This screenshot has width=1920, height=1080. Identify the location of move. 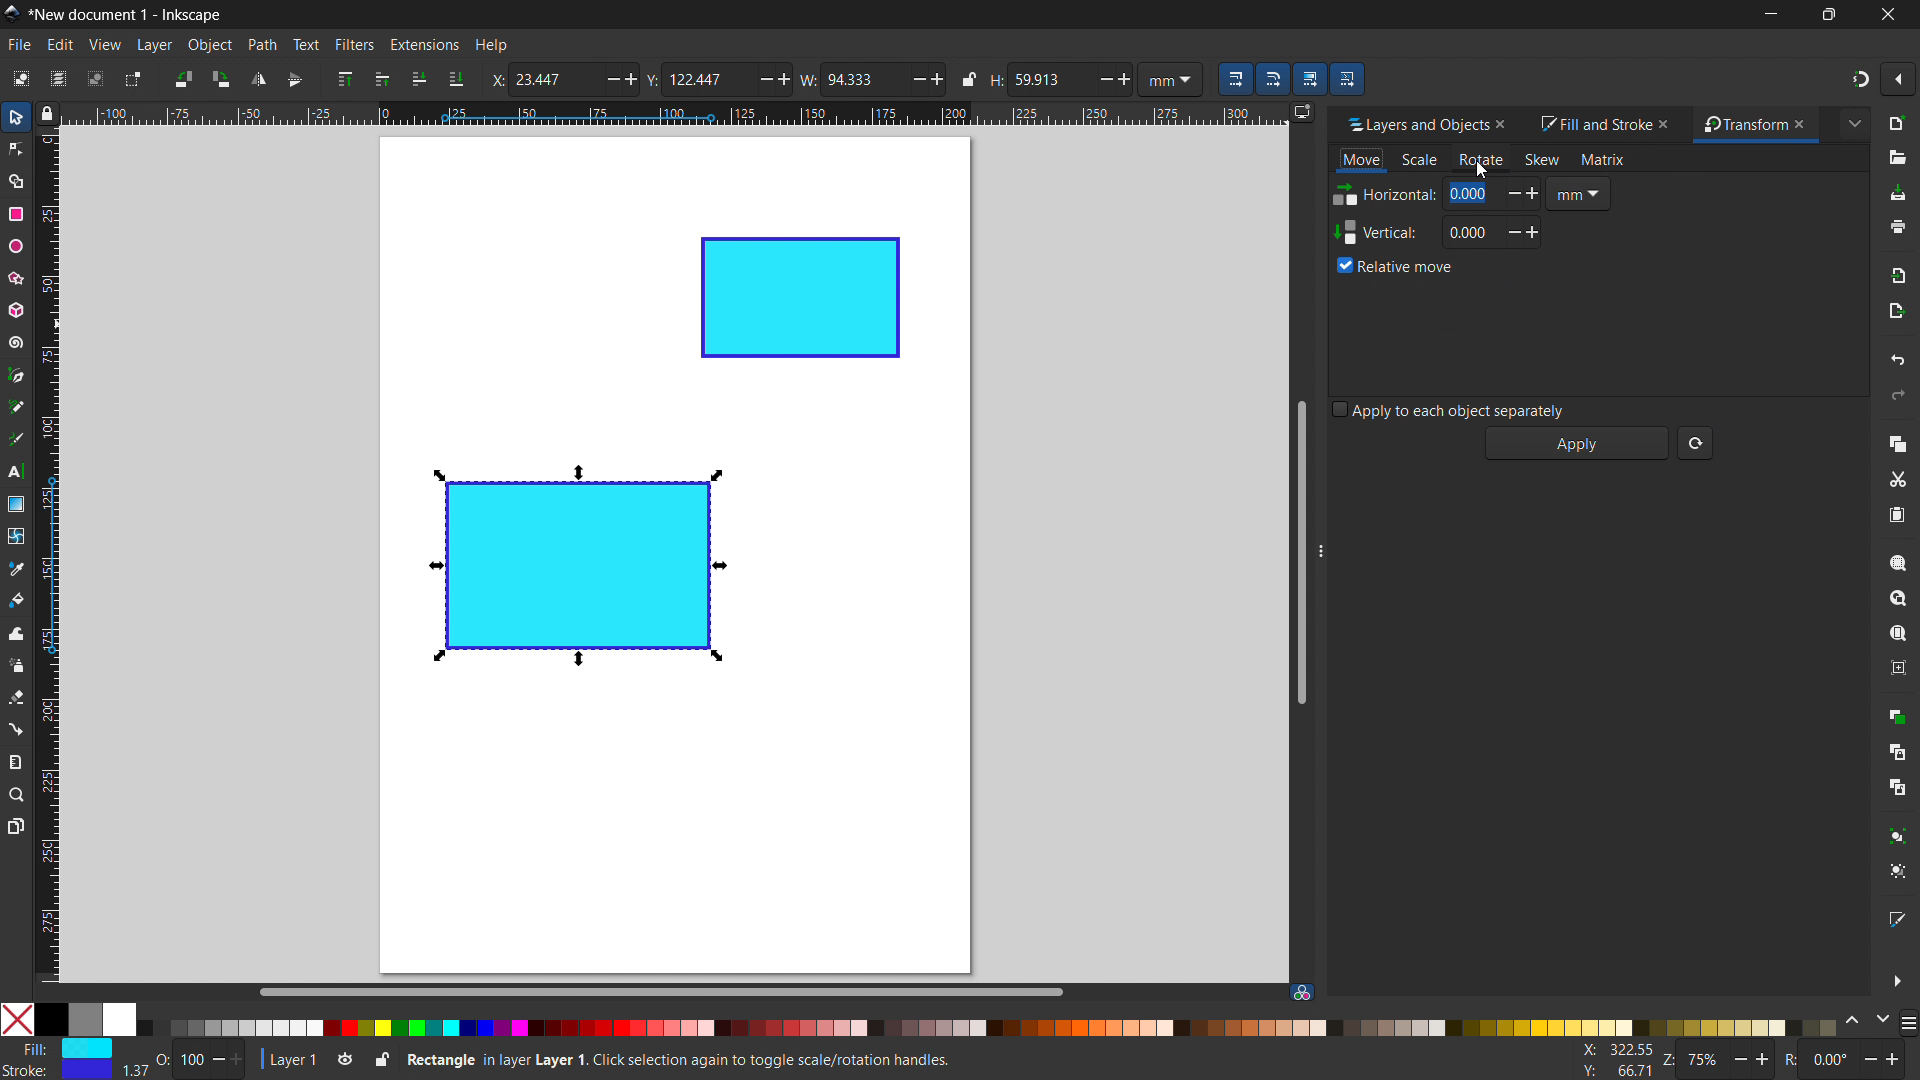
(1362, 161).